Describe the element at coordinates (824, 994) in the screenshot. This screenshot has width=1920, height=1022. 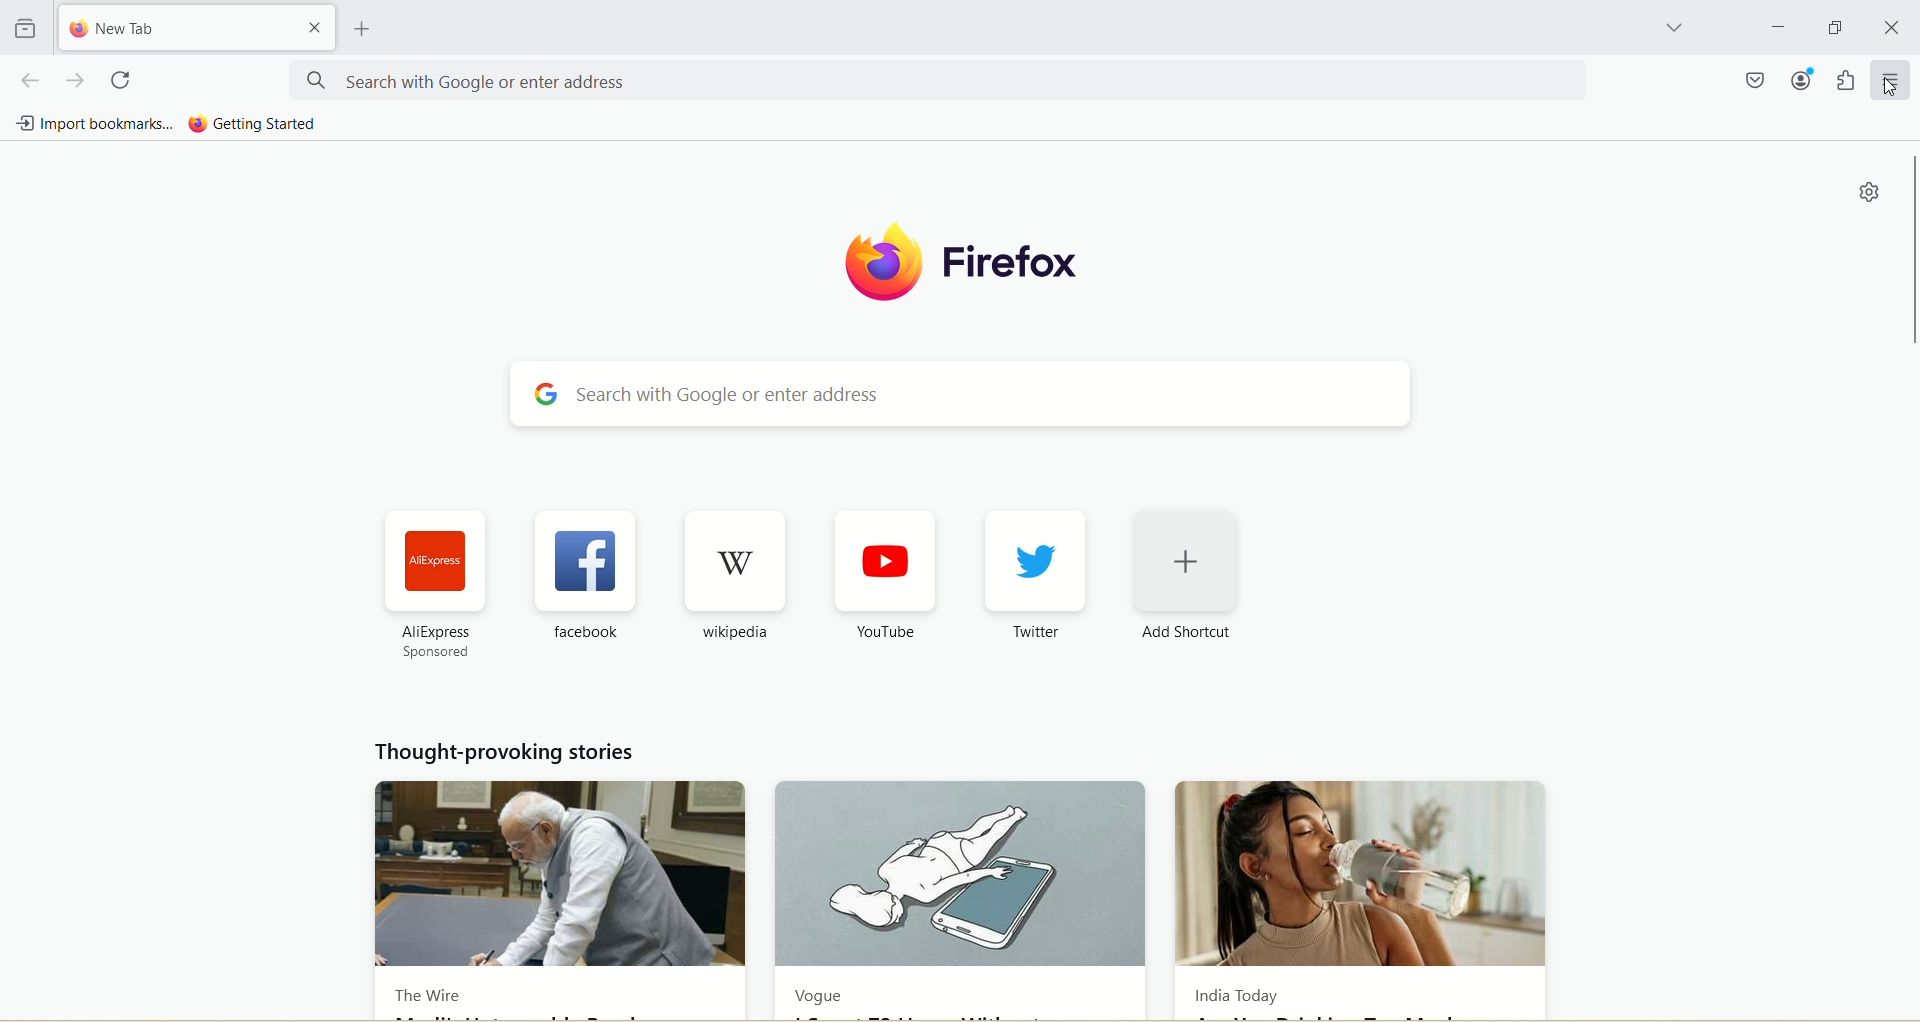
I see `Vogue` at that location.